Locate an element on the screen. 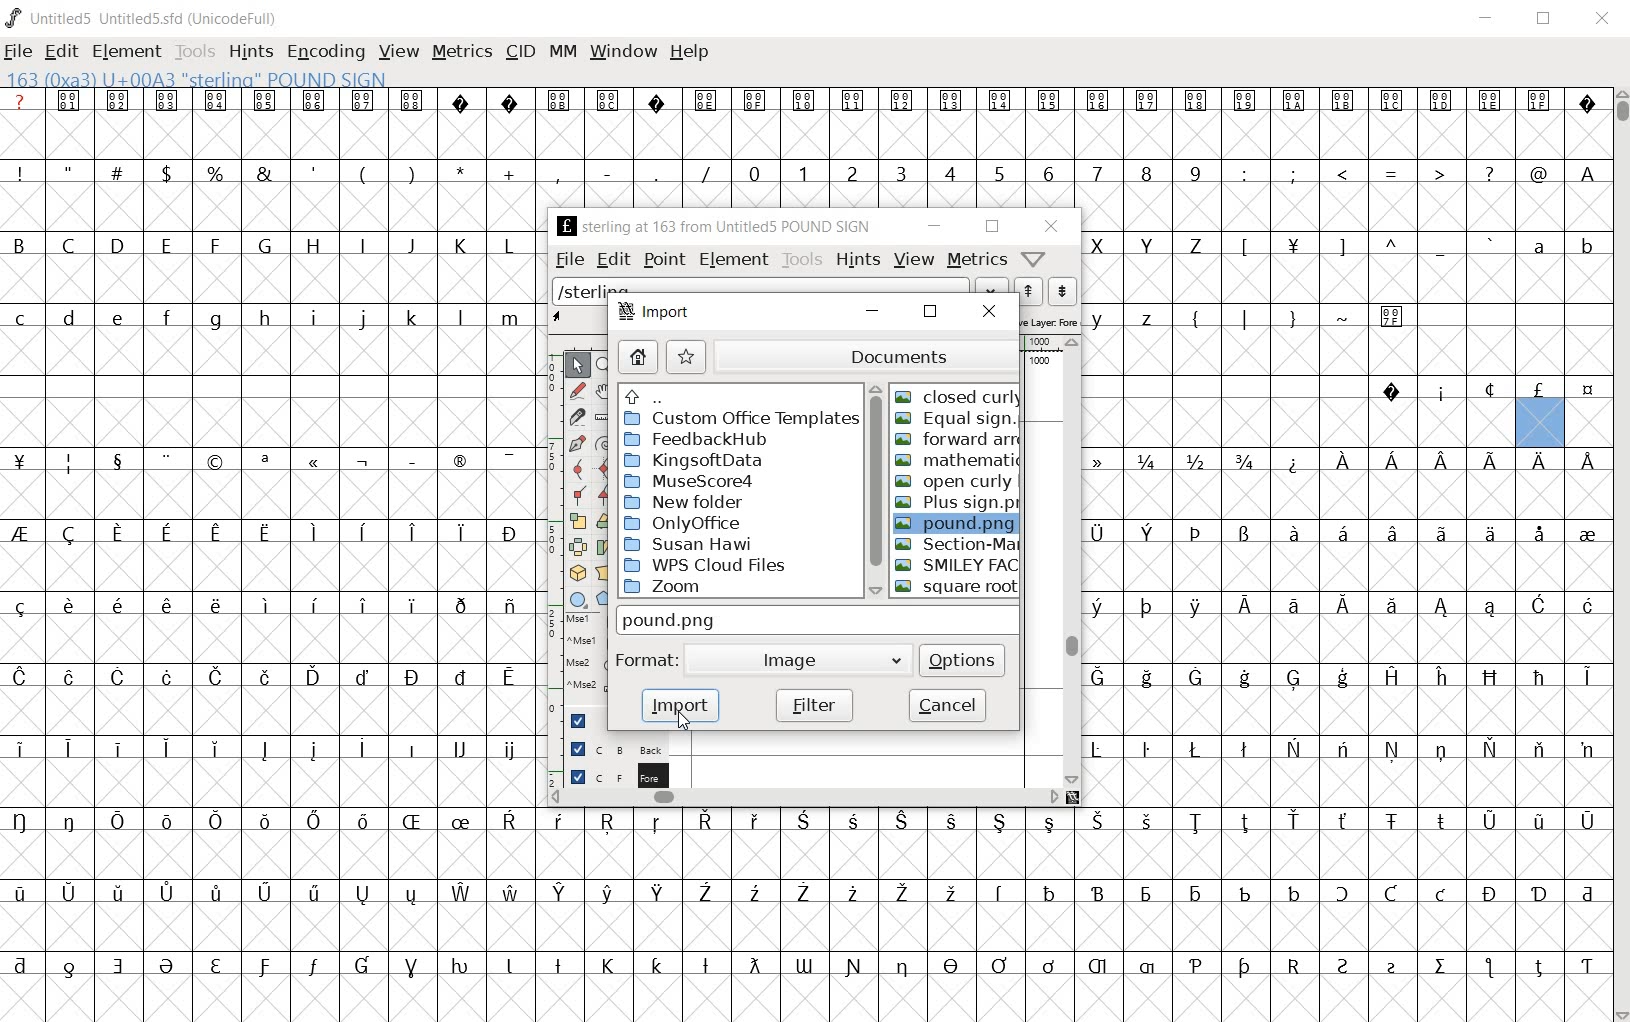 This screenshot has height=1022, width=1630. Symbol is located at coordinates (412, 677).